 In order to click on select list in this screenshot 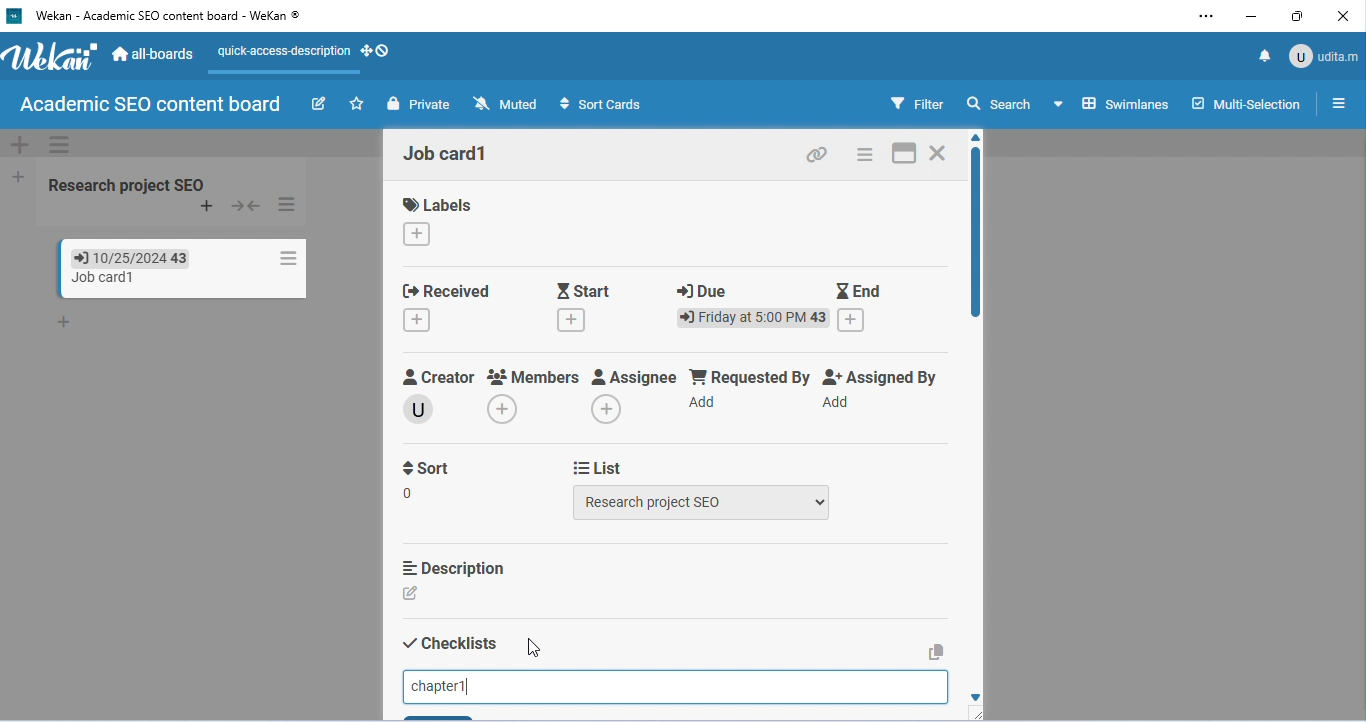, I will do `click(703, 502)`.